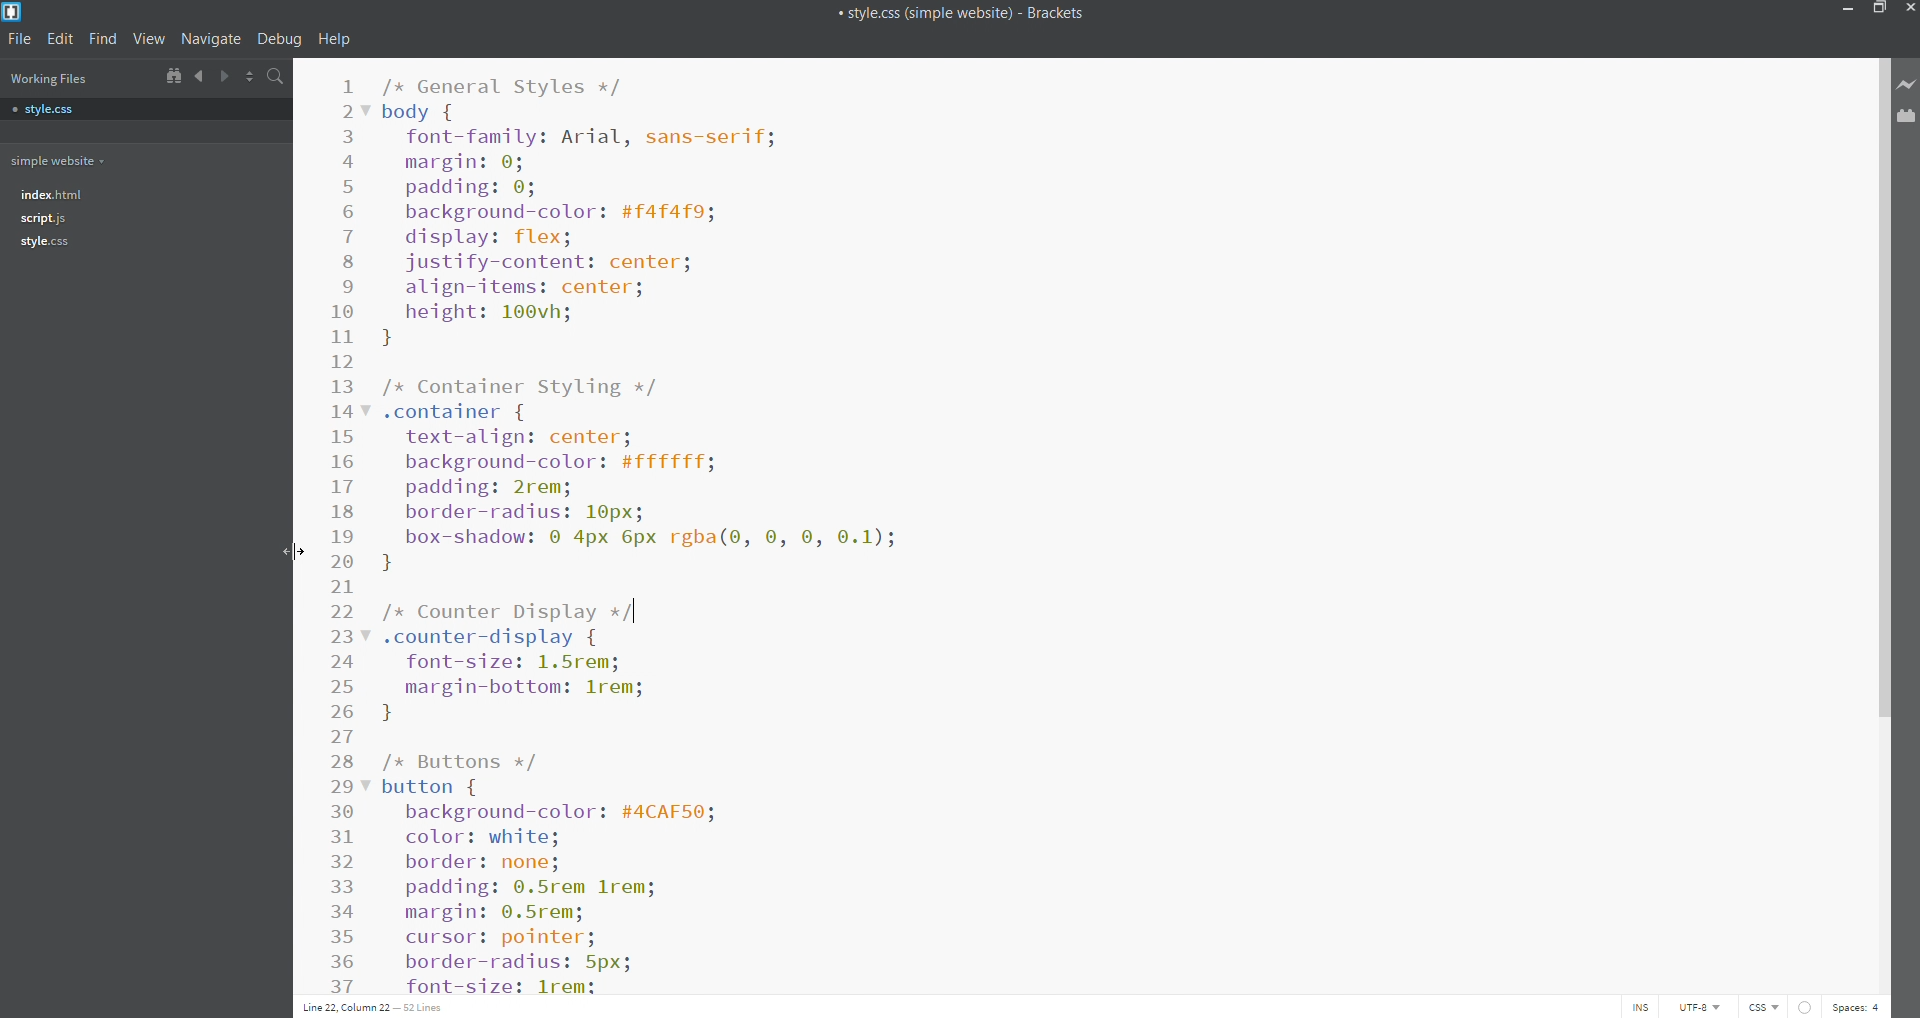  What do you see at coordinates (1643, 1008) in the screenshot?
I see `toggle cursor` at bounding box center [1643, 1008].